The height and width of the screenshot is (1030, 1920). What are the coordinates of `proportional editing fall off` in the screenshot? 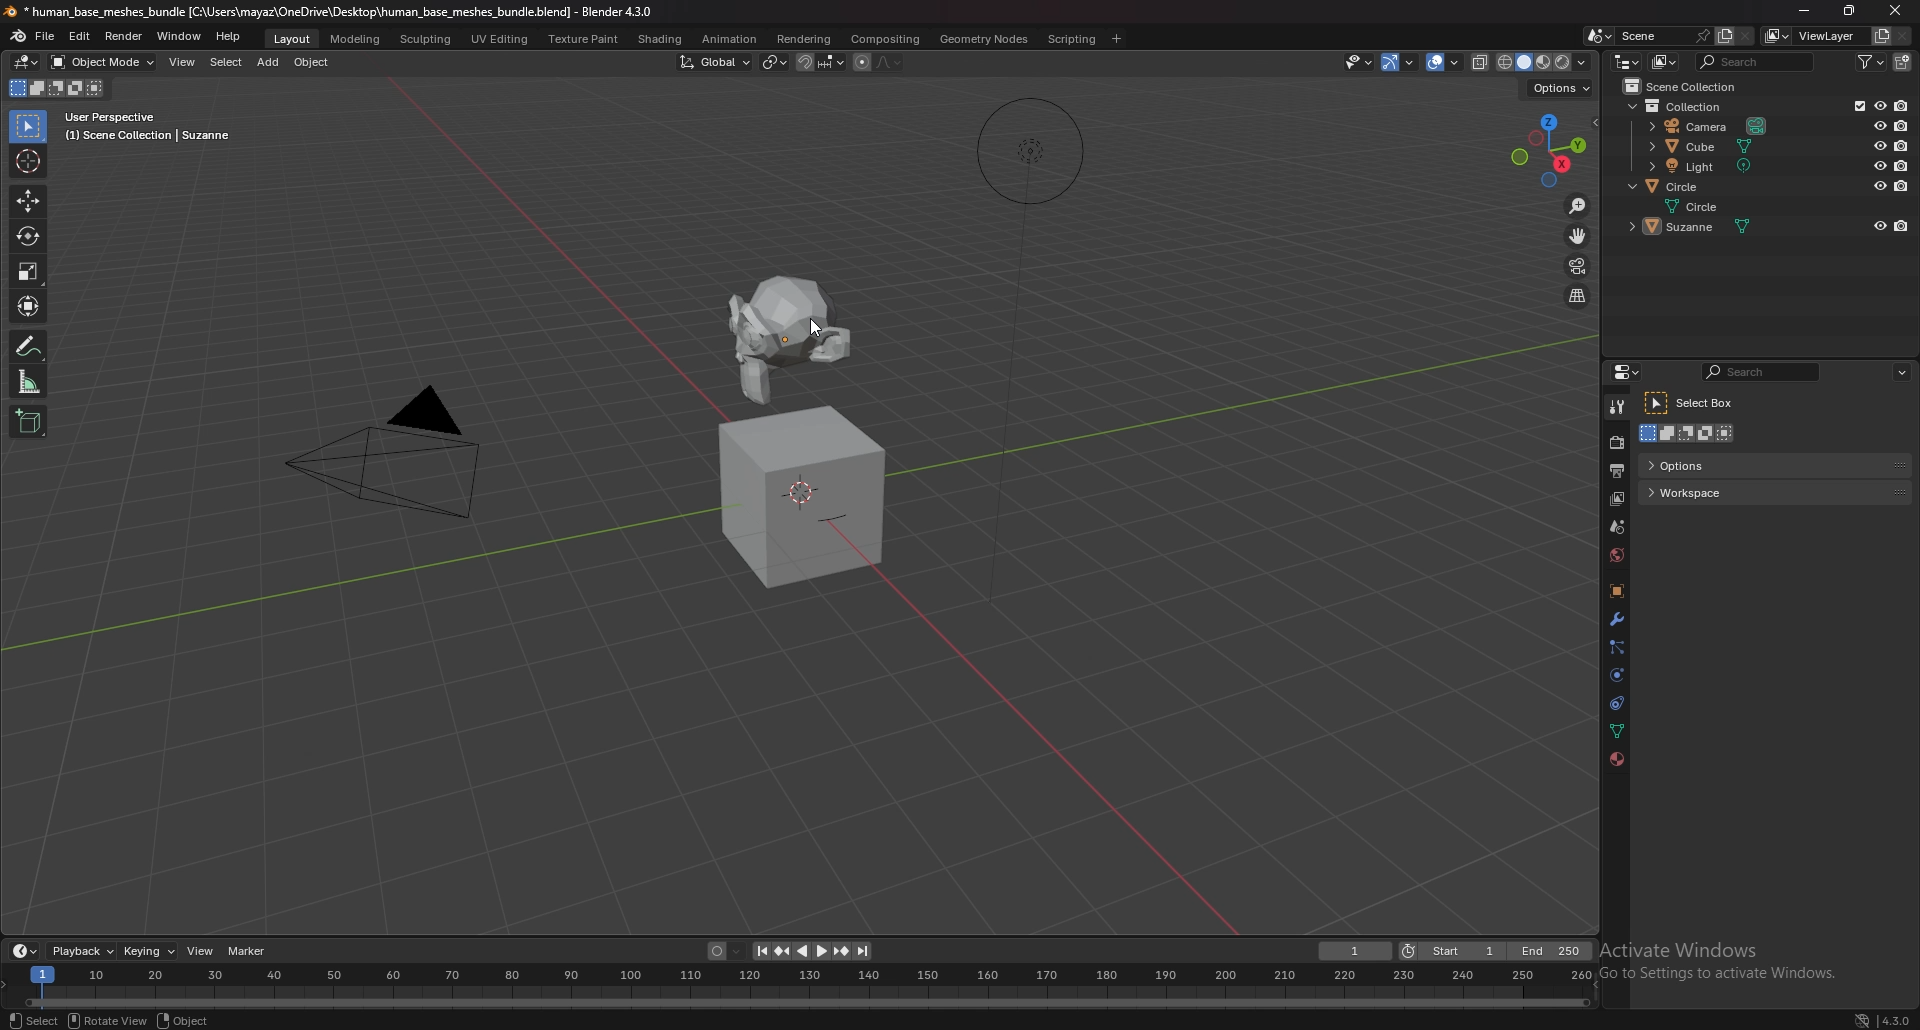 It's located at (891, 64).